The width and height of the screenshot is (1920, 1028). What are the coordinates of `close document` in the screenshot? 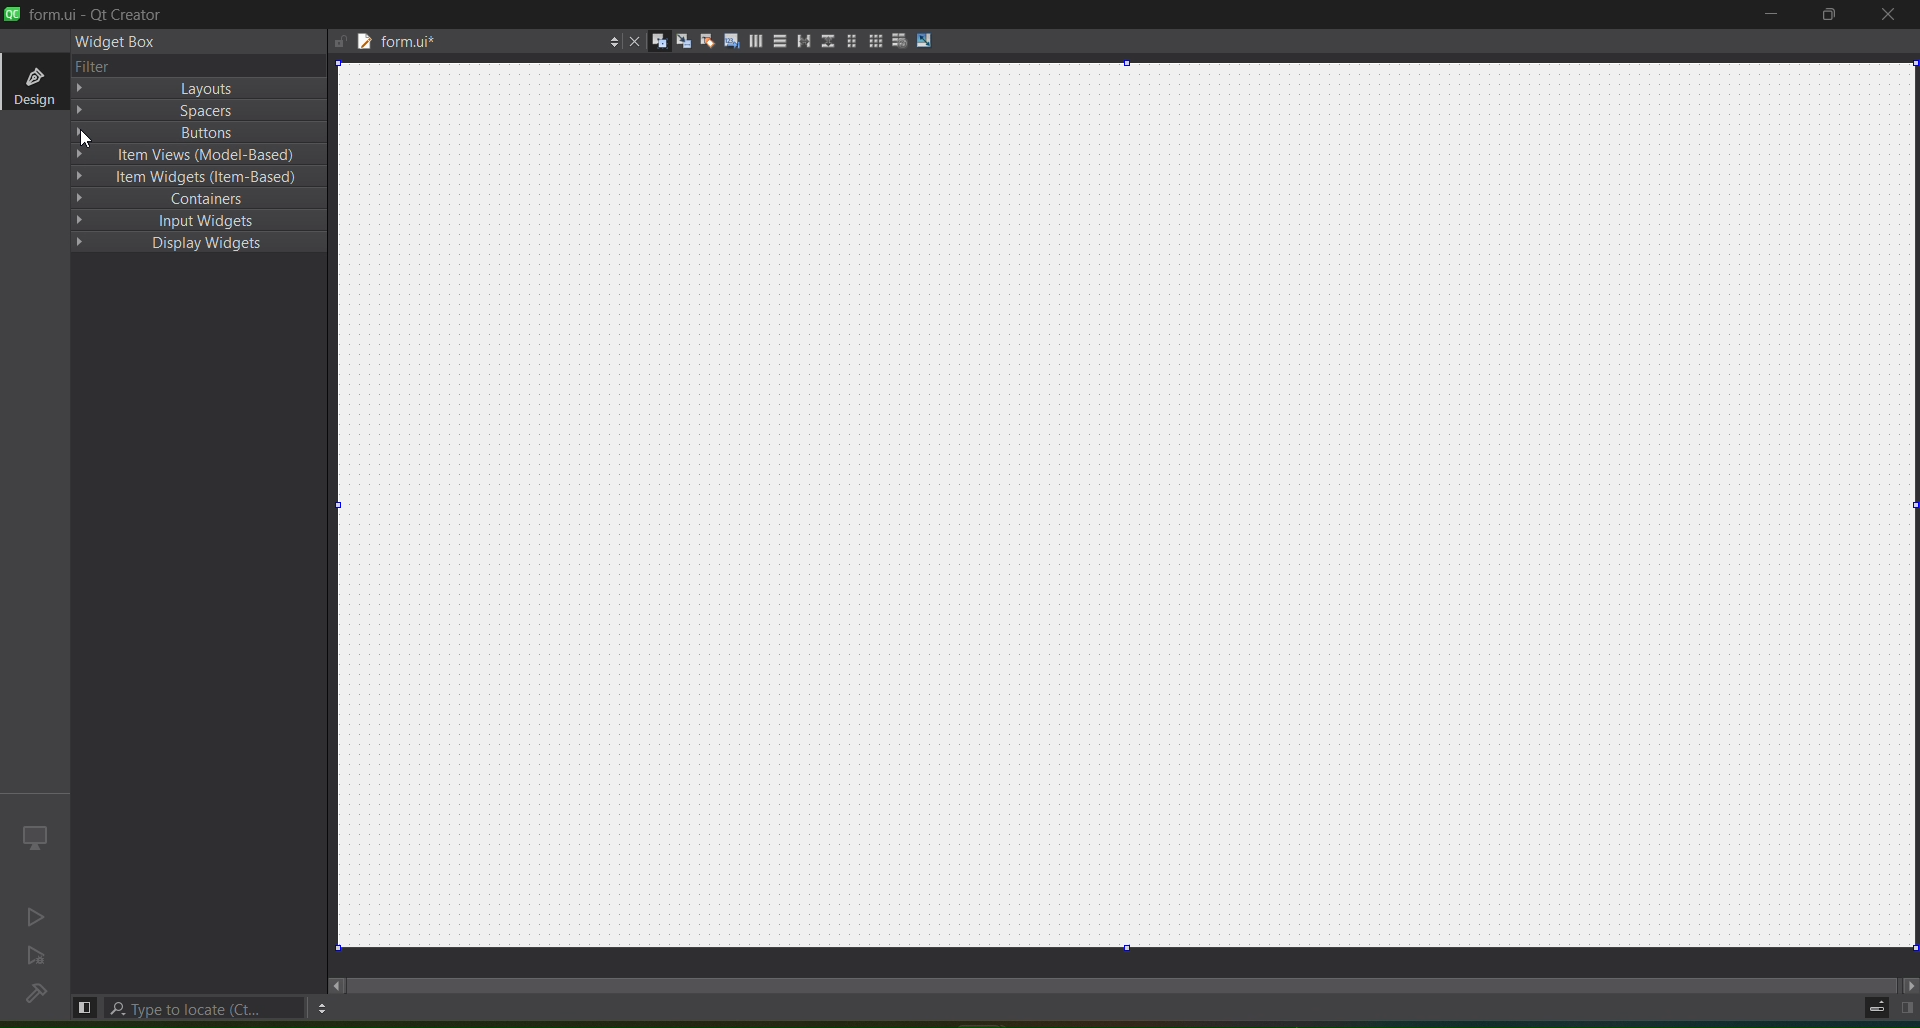 It's located at (633, 42).